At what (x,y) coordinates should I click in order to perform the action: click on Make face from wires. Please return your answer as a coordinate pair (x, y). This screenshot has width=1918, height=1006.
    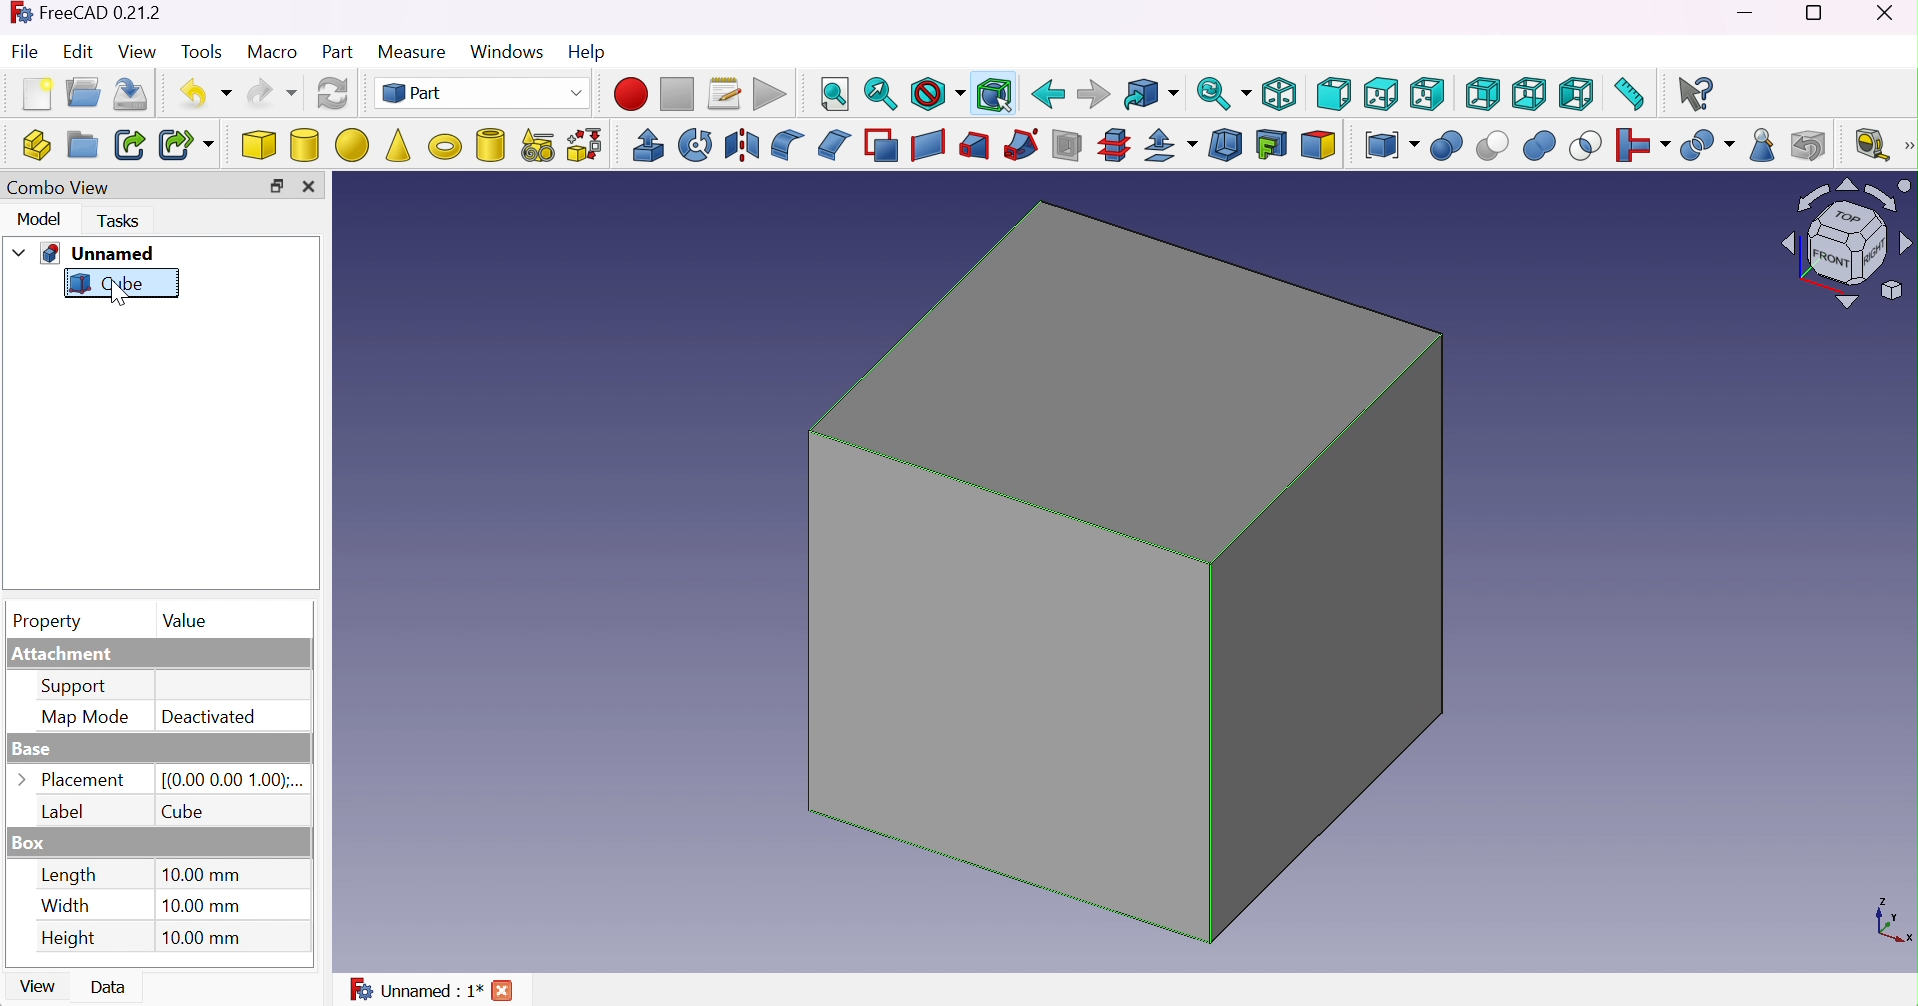
    Looking at the image, I should click on (882, 145).